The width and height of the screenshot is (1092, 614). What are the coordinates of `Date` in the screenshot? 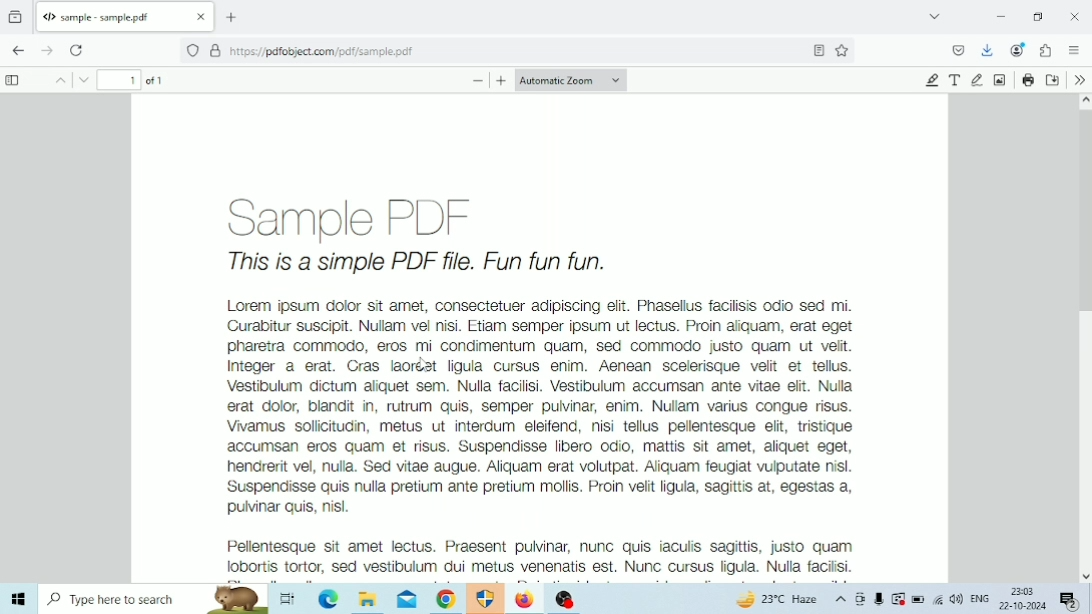 It's located at (1022, 606).